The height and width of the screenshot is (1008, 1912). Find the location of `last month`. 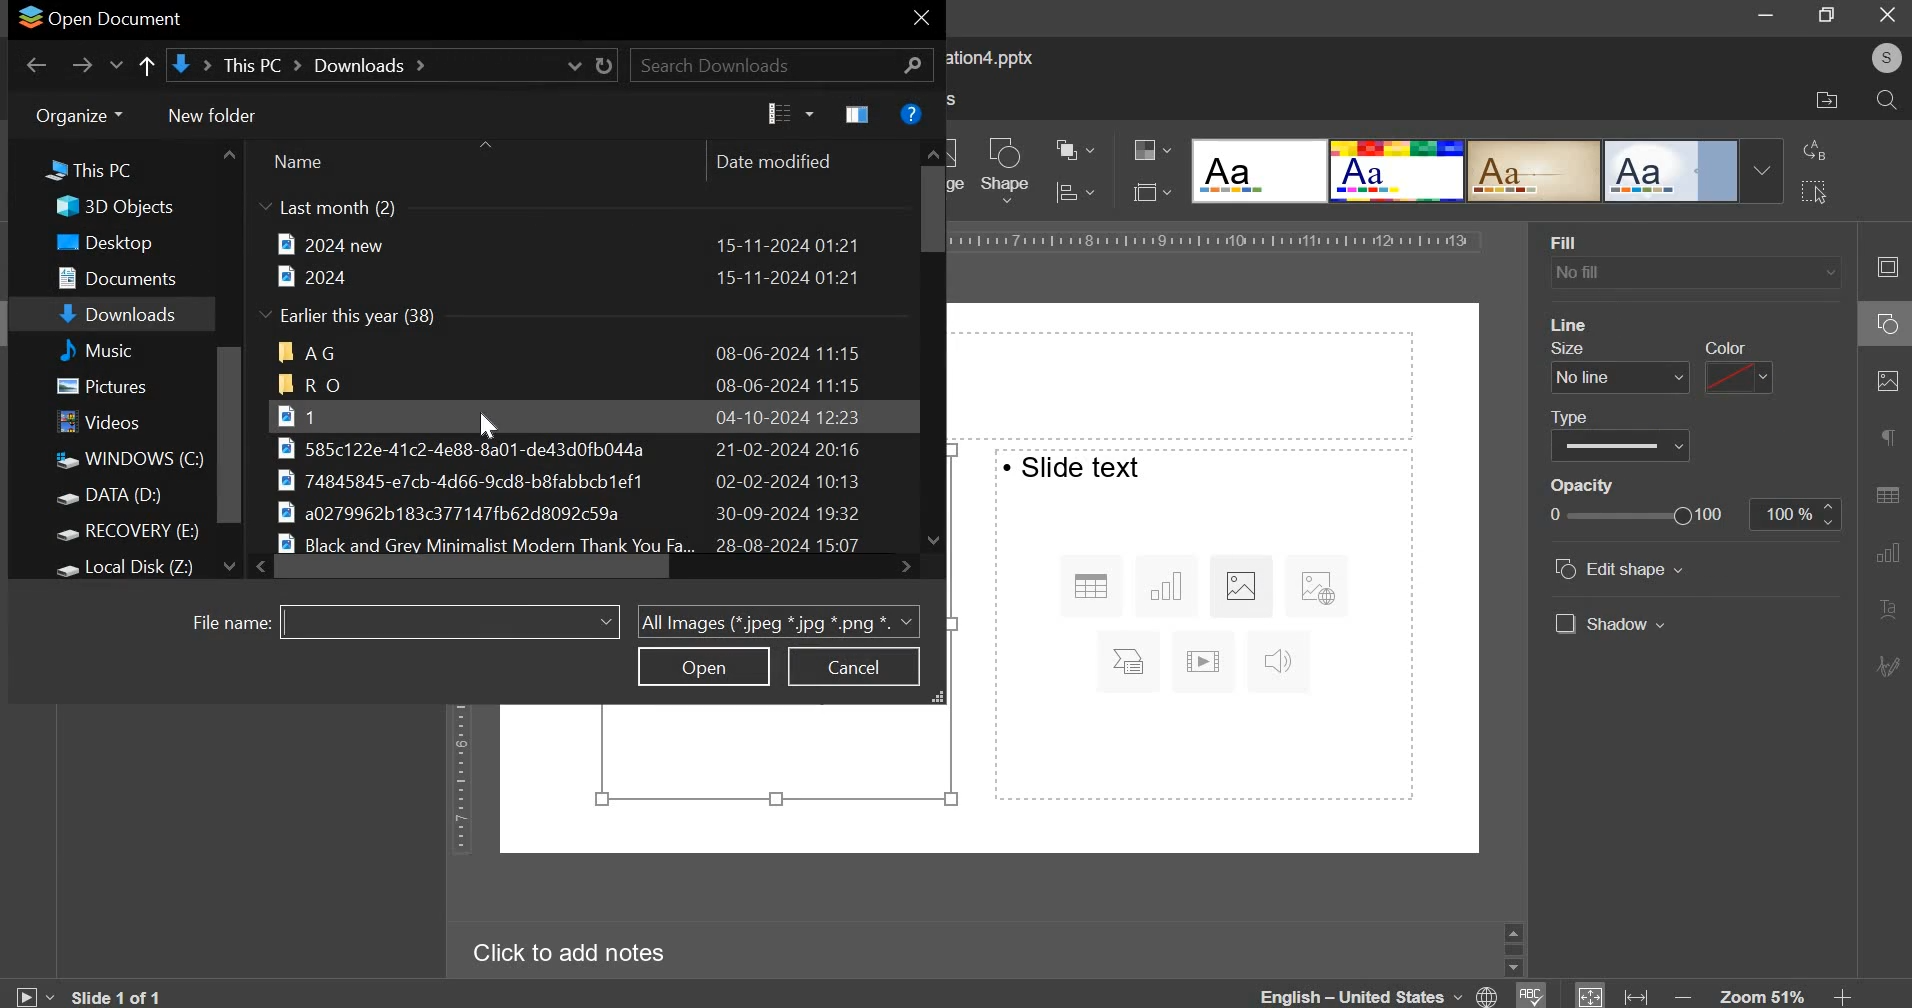

last month is located at coordinates (328, 209).